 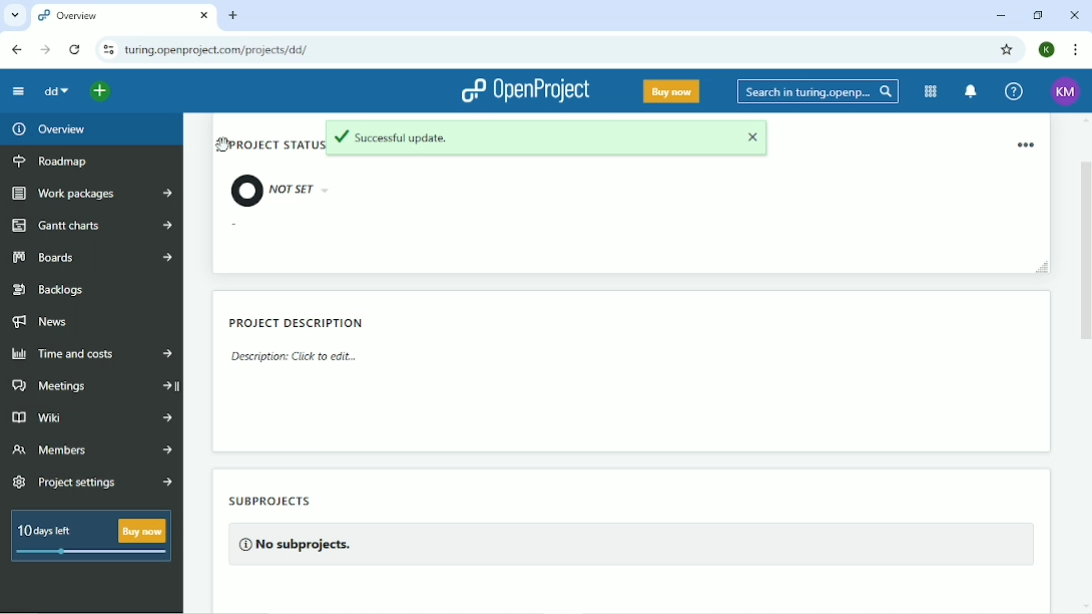 What do you see at coordinates (45, 50) in the screenshot?
I see `Forward` at bounding box center [45, 50].